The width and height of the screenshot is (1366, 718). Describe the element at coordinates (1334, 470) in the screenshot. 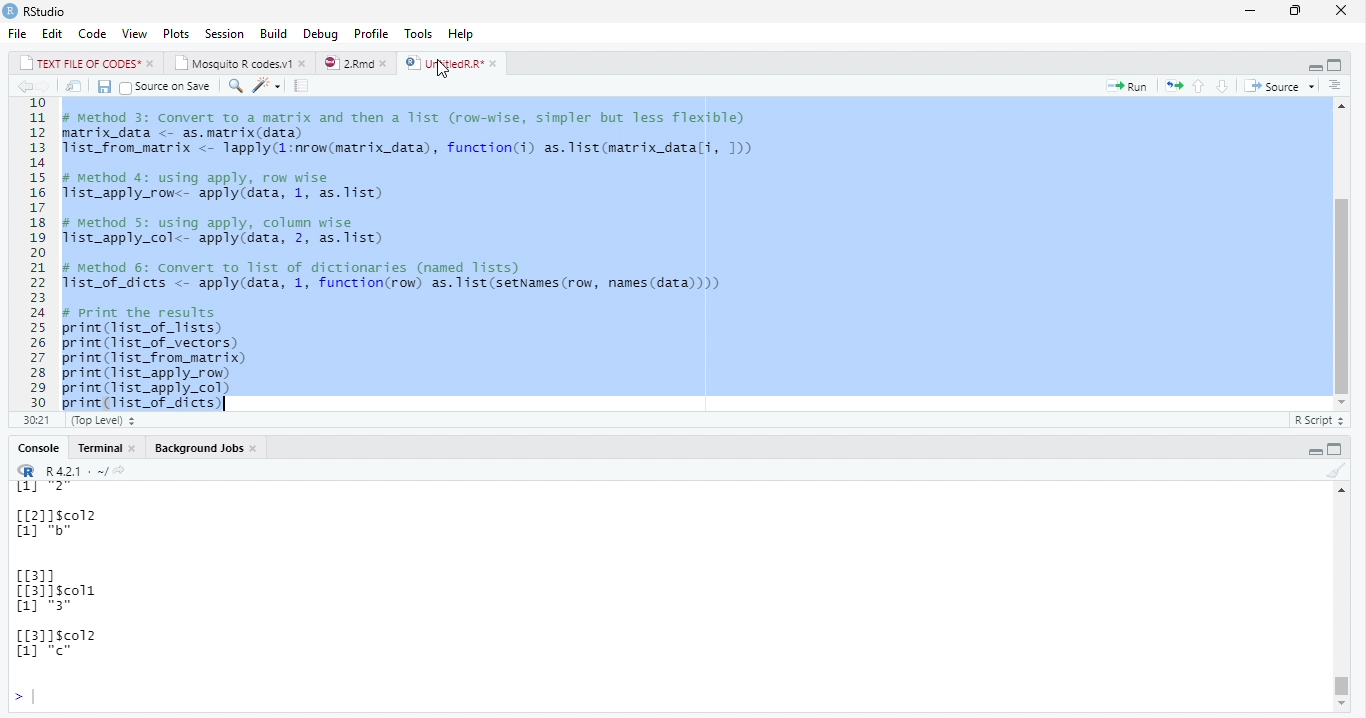

I see `Clear` at that location.